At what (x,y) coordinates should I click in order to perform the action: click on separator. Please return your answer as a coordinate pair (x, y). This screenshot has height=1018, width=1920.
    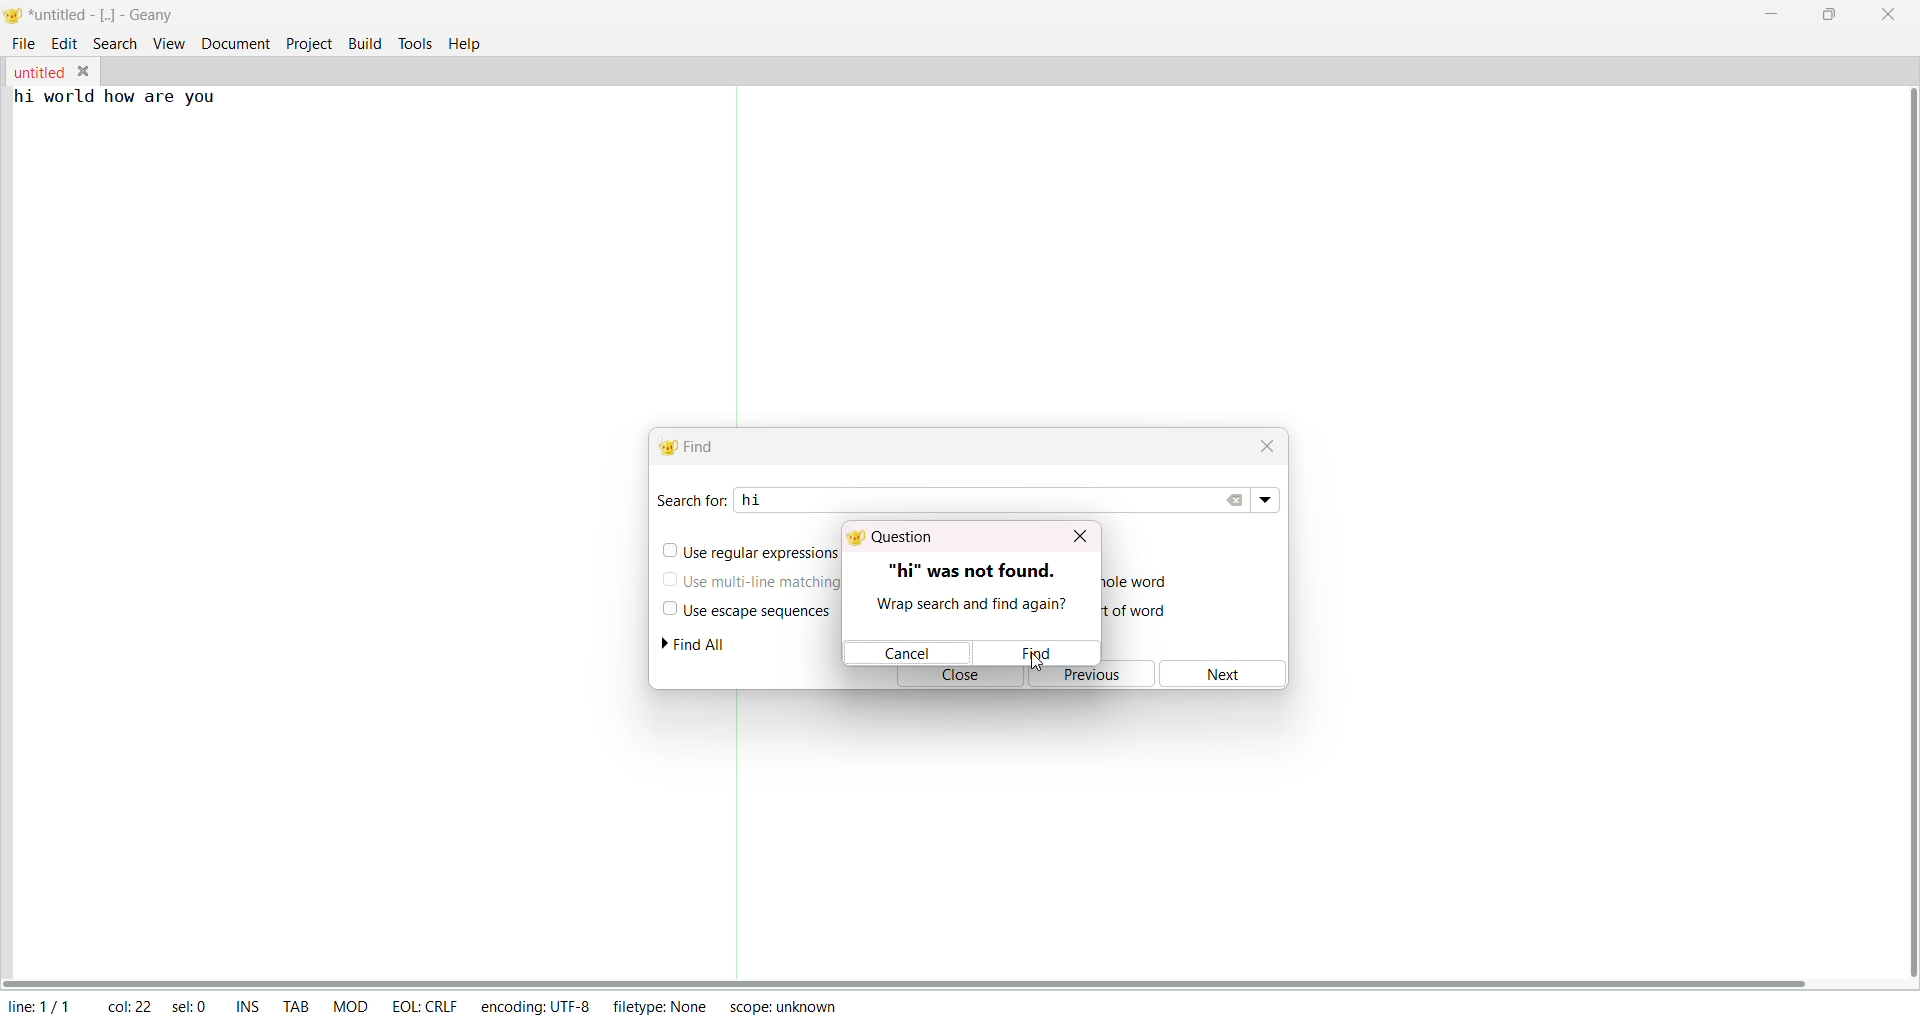
    Looking at the image, I should click on (741, 832).